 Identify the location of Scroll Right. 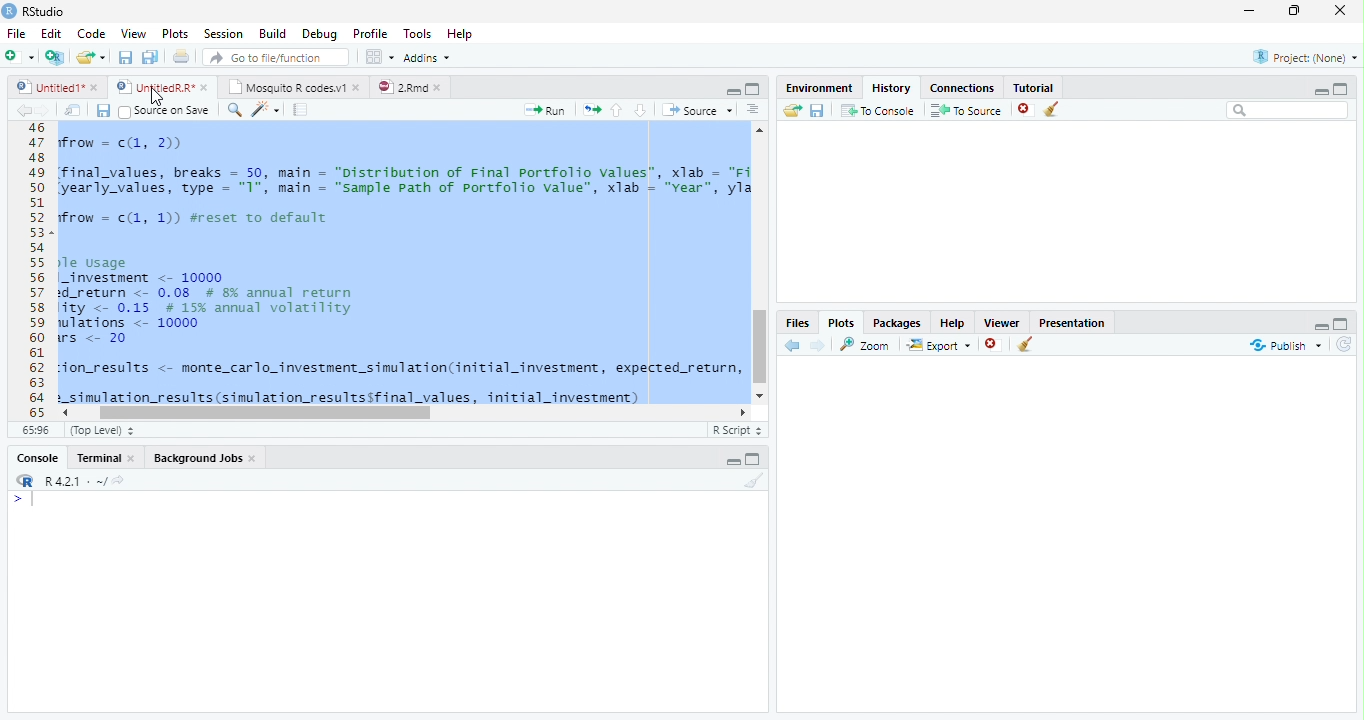
(743, 411).